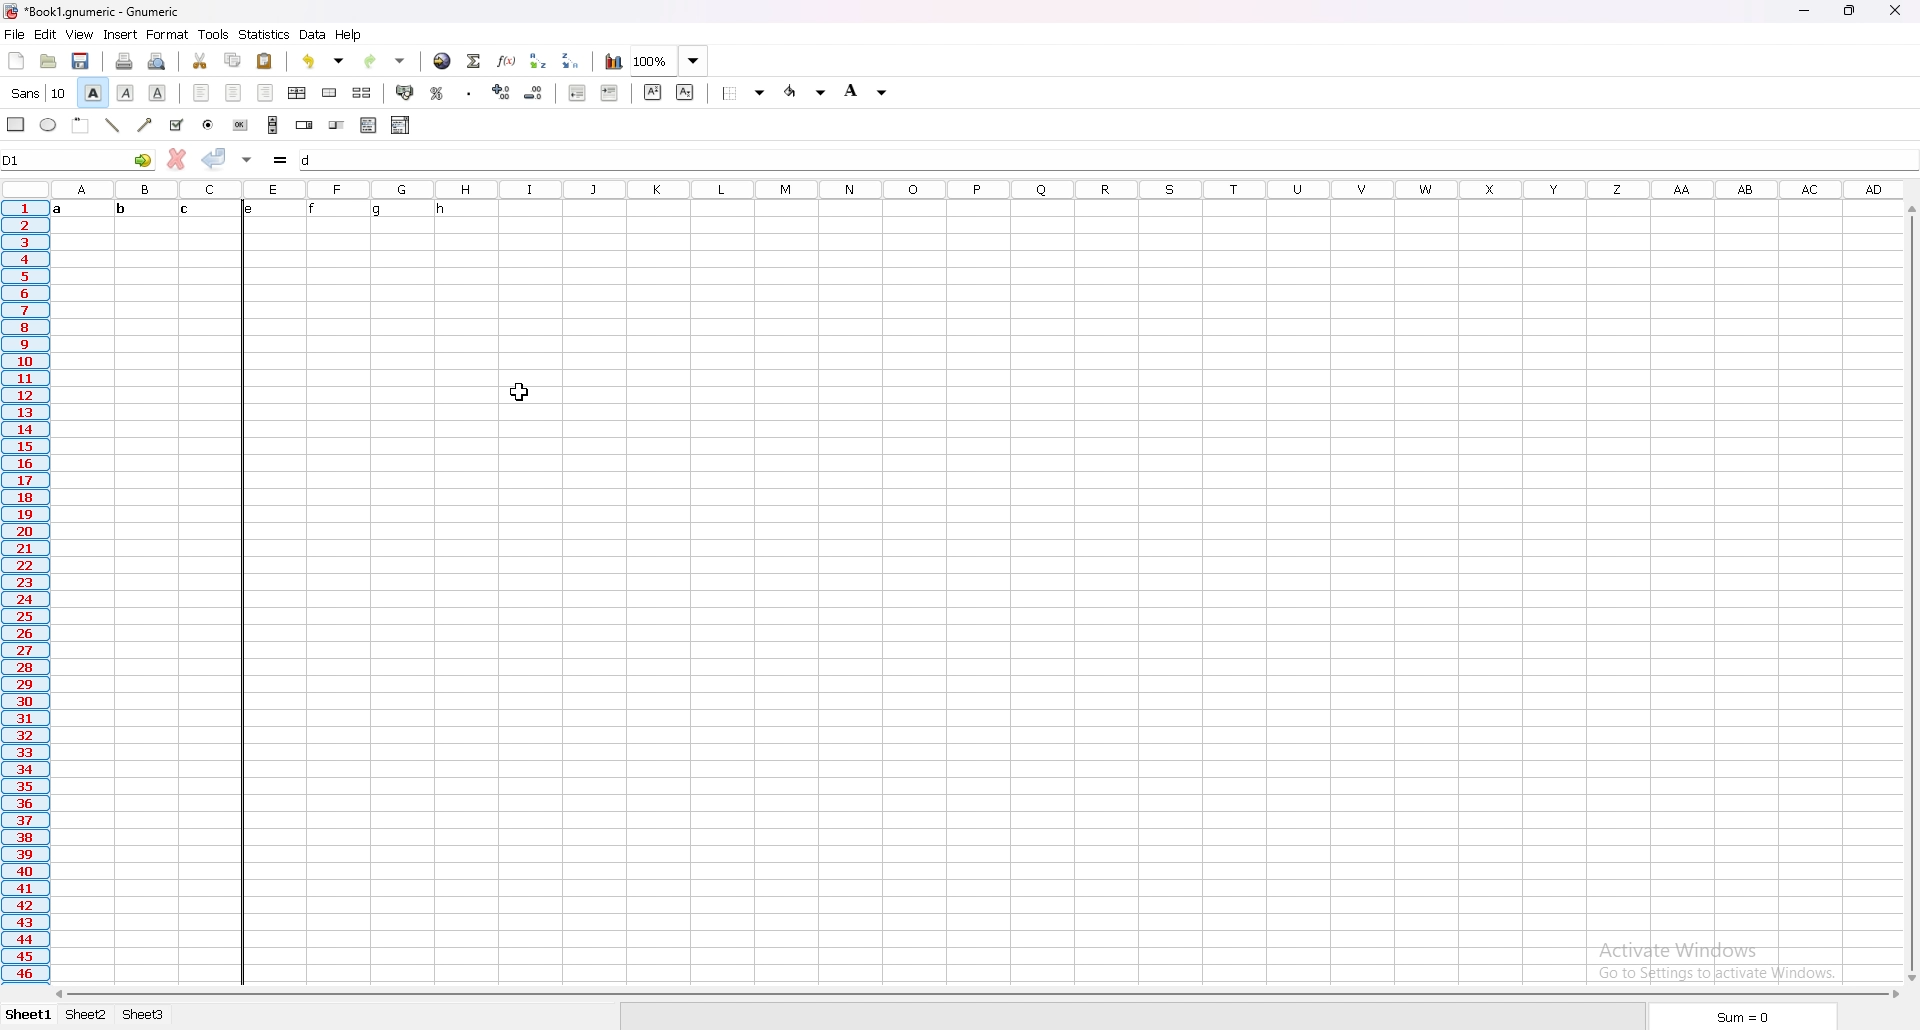 This screenshot has height=1030, width=1920. What do you see at coordinates (241, 125) in the screenshot?
I see `button` at bounding box center [241, 125].